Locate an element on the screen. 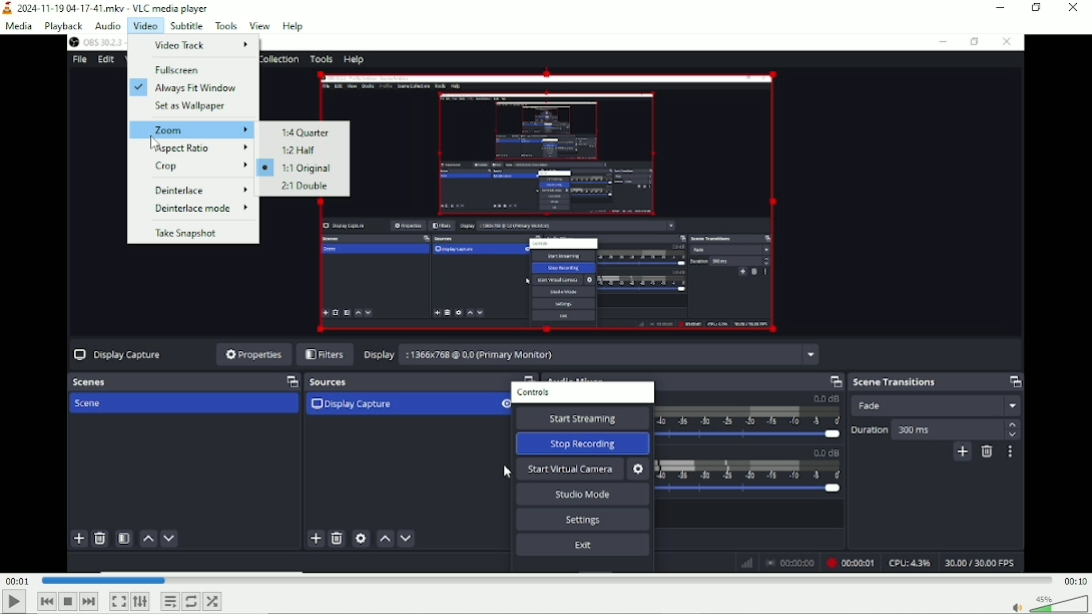  original is located at coordinates (300, 168).